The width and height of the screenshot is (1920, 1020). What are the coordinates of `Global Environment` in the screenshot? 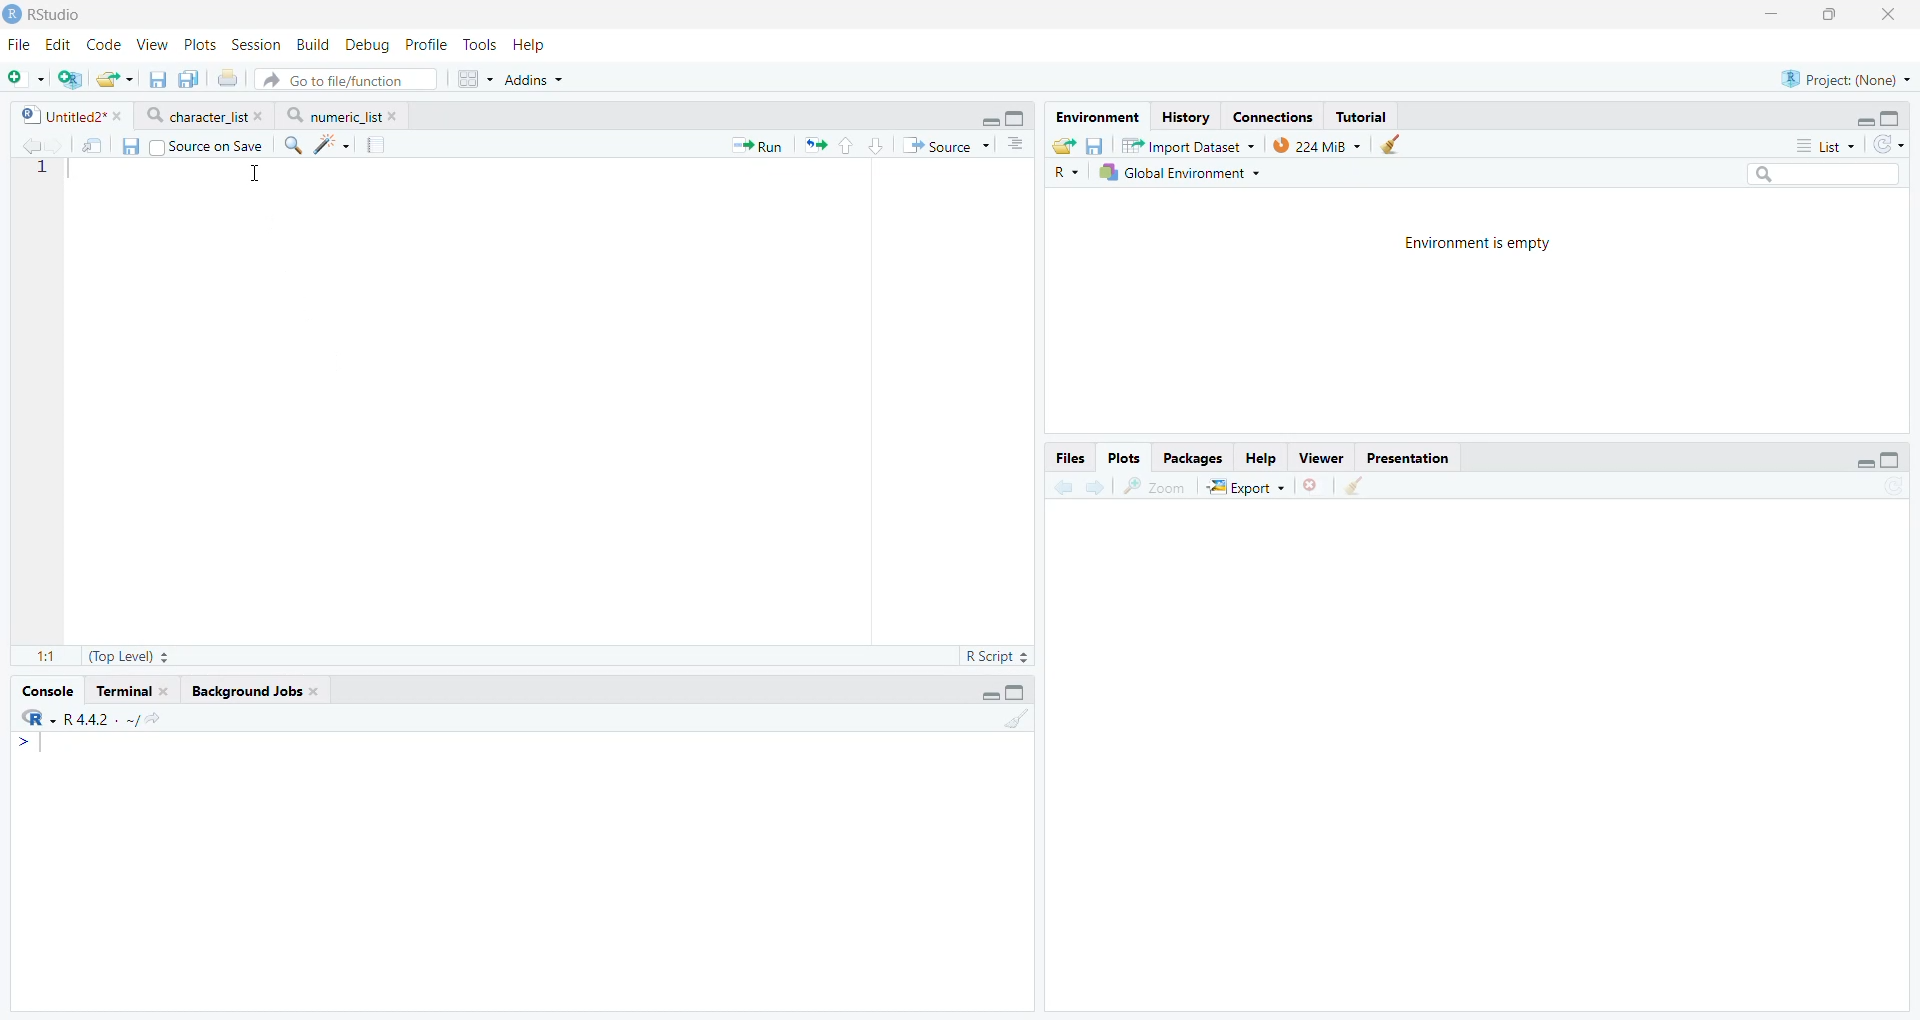 It's located at (1179, 174).